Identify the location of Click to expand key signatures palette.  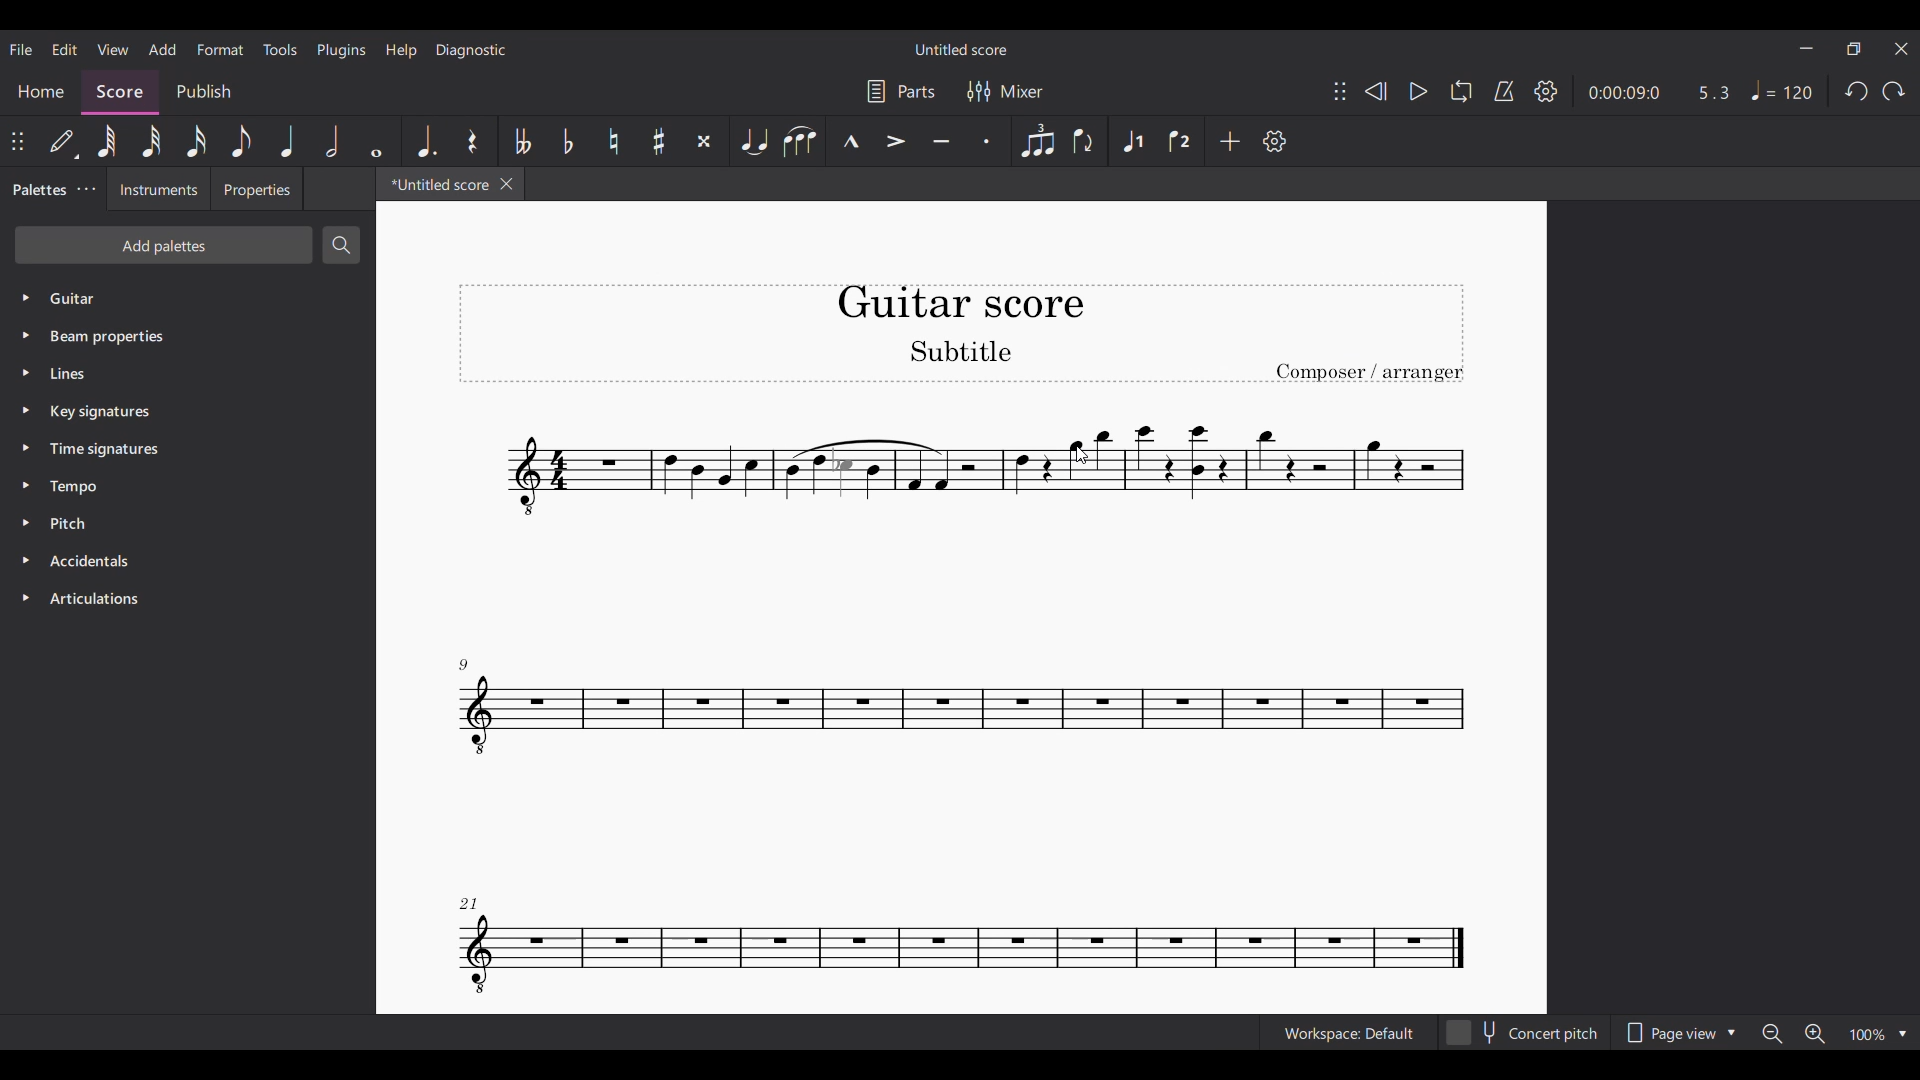
(27, 410).